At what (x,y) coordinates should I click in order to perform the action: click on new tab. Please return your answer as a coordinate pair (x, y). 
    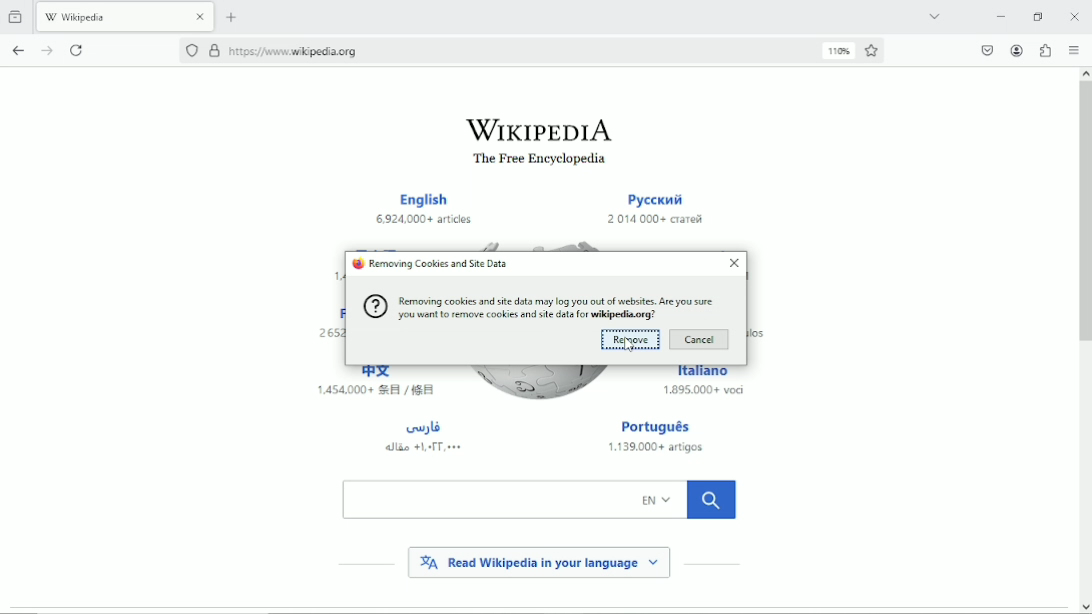
    Looking at the image, I should click on (232, 17).